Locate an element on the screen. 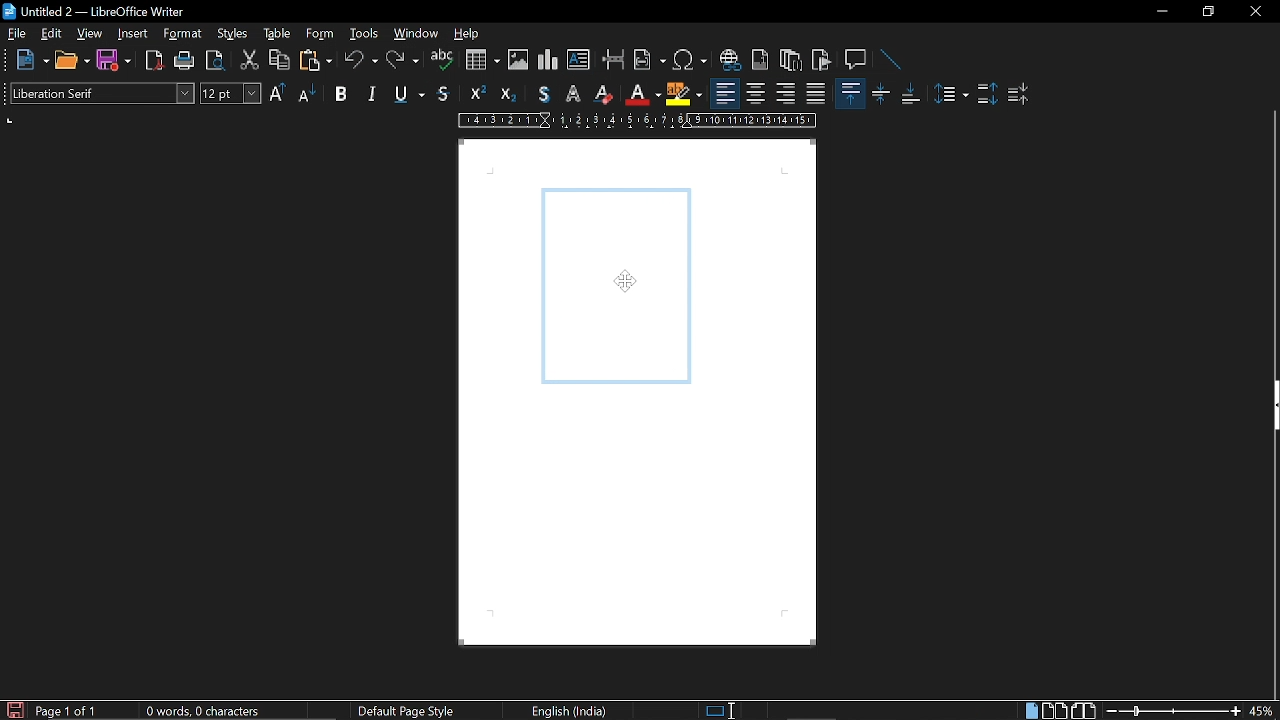 Image resolution: width=1280 pixels, height=720 pixels. minimize is located at coordinates (1162, 12).